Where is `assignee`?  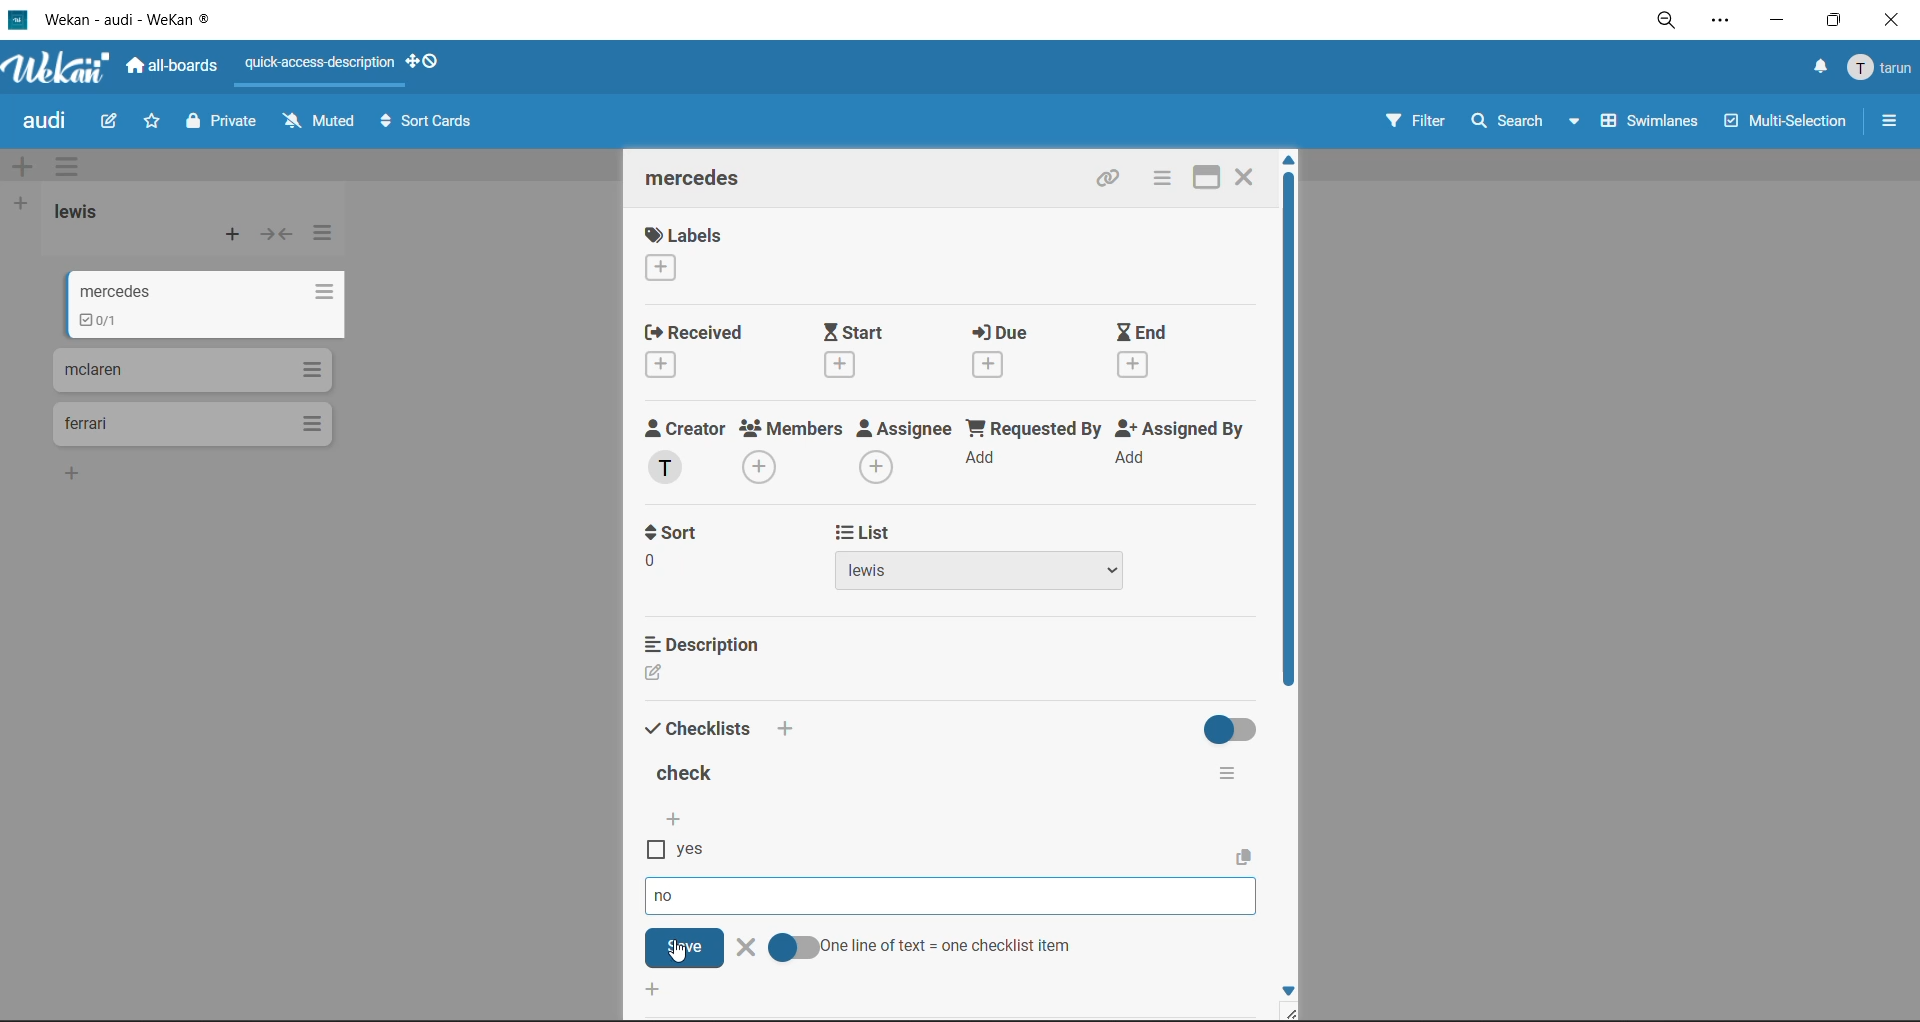
assignee is located at coordinates (910, 454).